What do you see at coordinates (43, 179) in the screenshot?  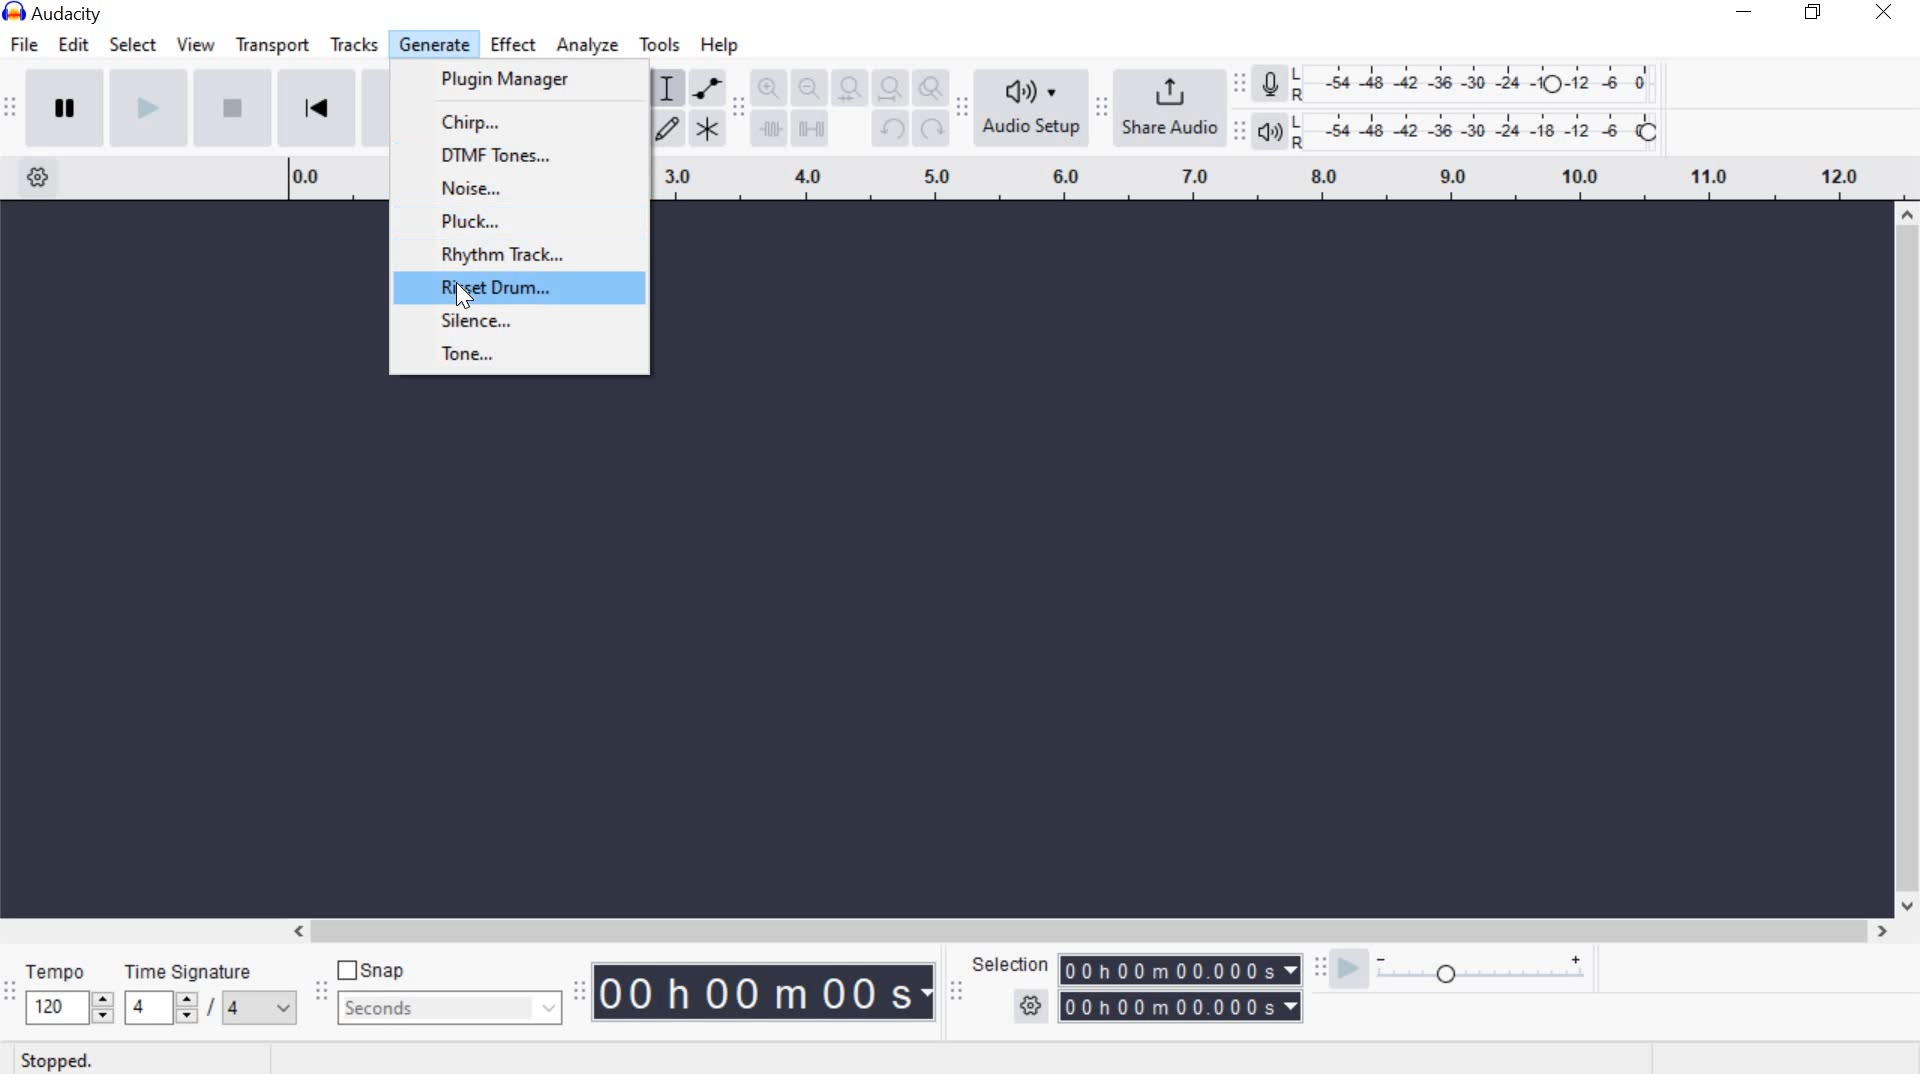 I see `Timeline Options` at bounding box center [43, 179].